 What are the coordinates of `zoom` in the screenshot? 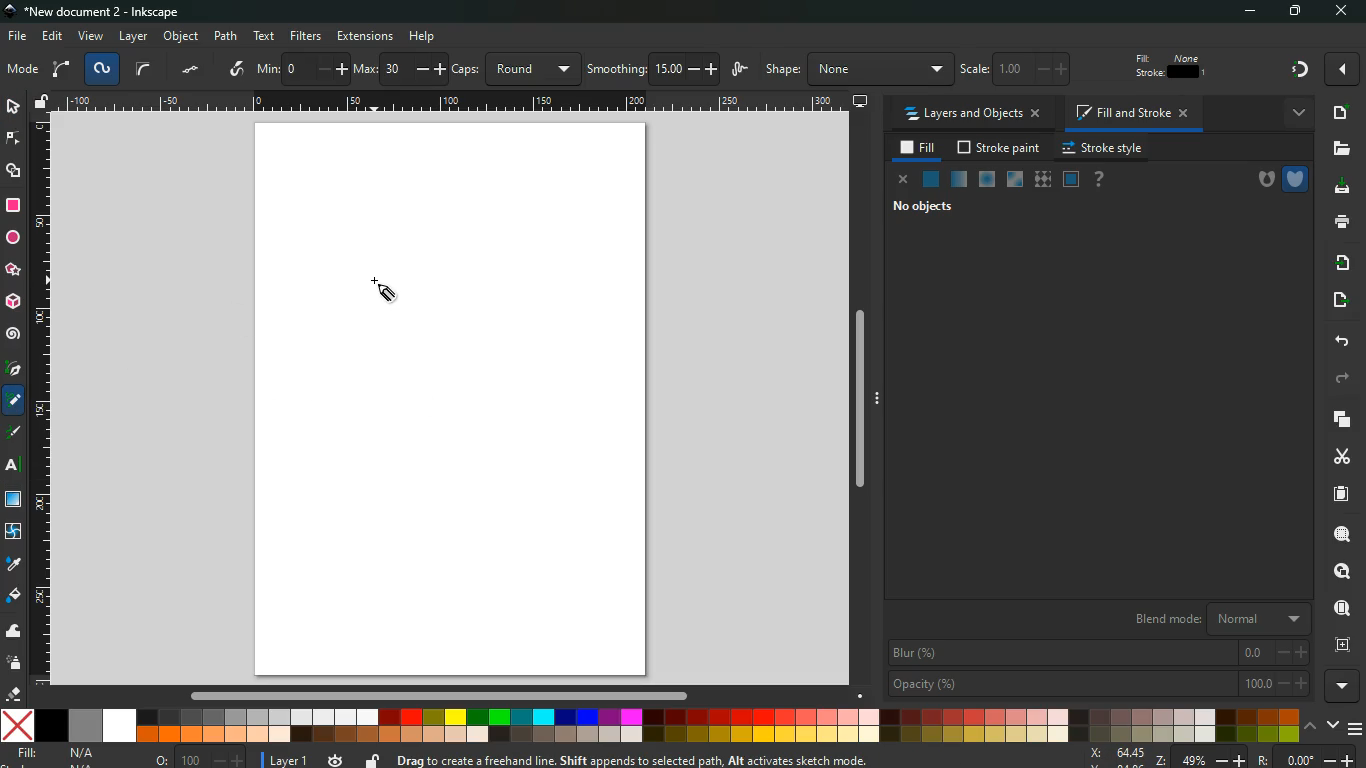 It's located at (1222, 758).